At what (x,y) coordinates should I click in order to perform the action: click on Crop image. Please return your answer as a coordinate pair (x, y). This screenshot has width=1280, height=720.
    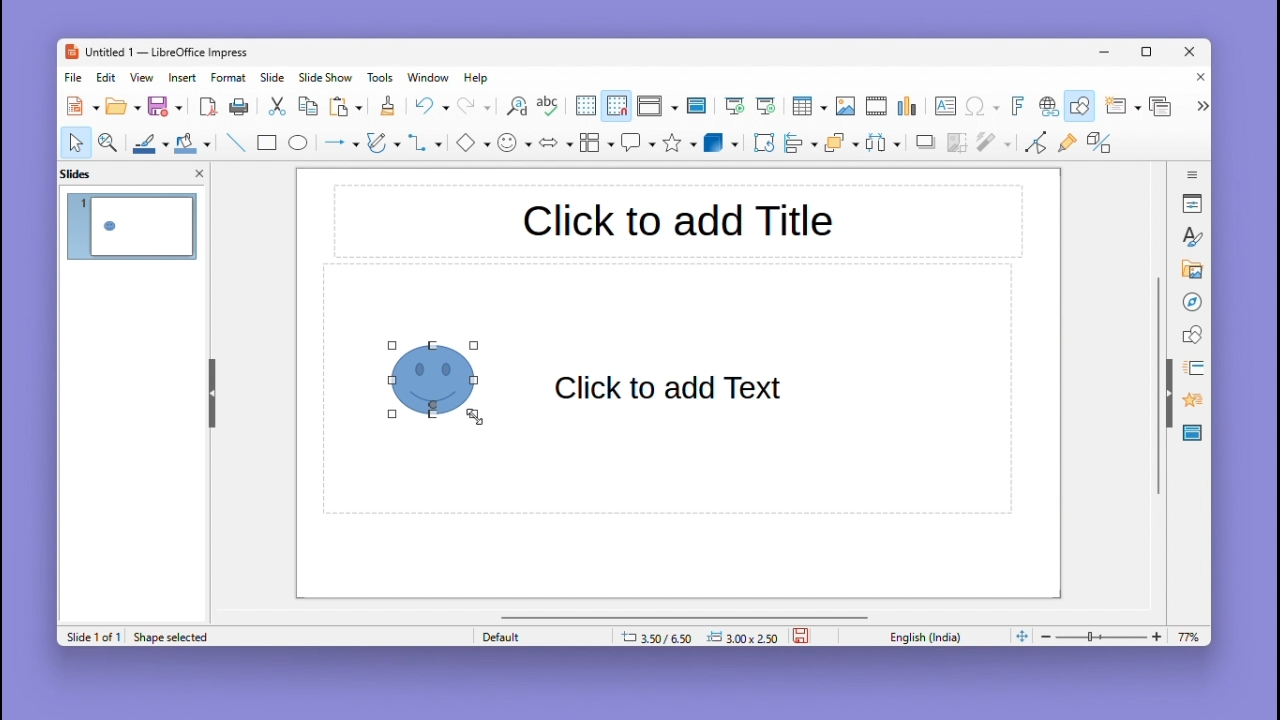
    Looking at the image, I should click on (958, 147).